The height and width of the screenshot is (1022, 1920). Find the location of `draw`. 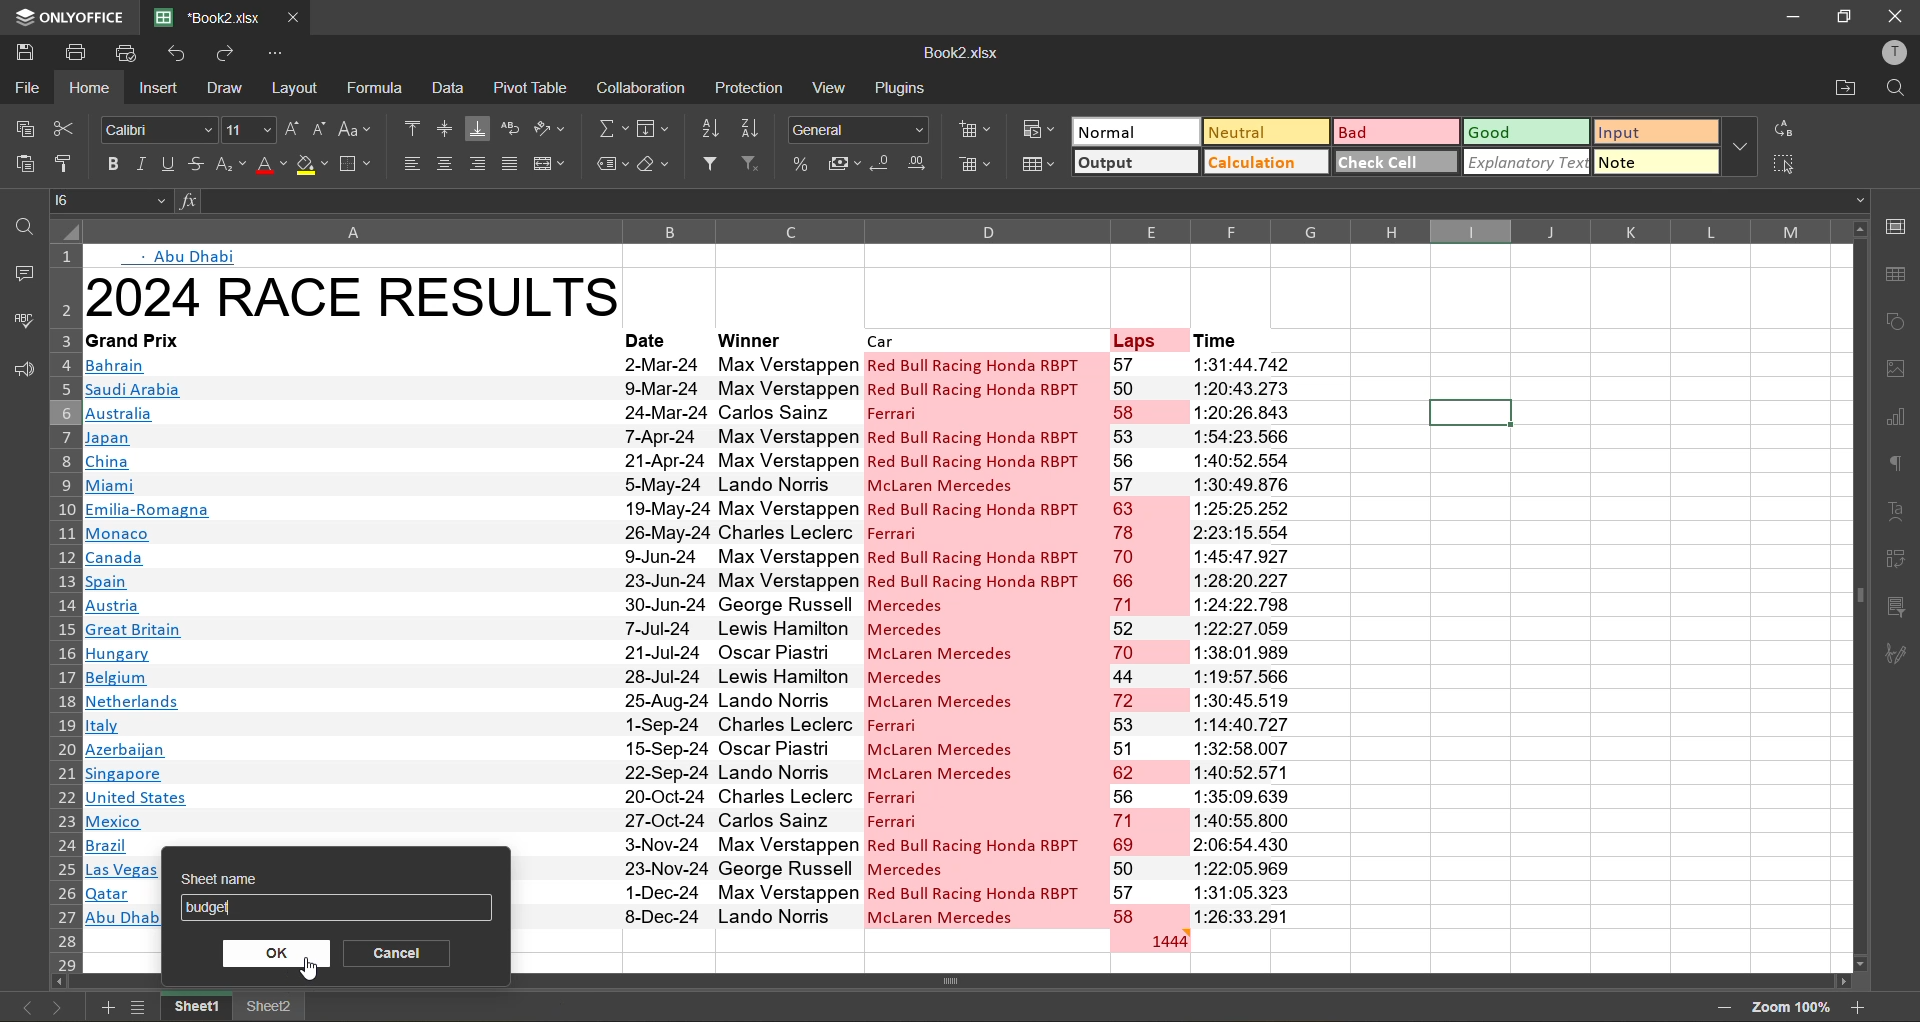

draw is located at coordinates (228, 87).